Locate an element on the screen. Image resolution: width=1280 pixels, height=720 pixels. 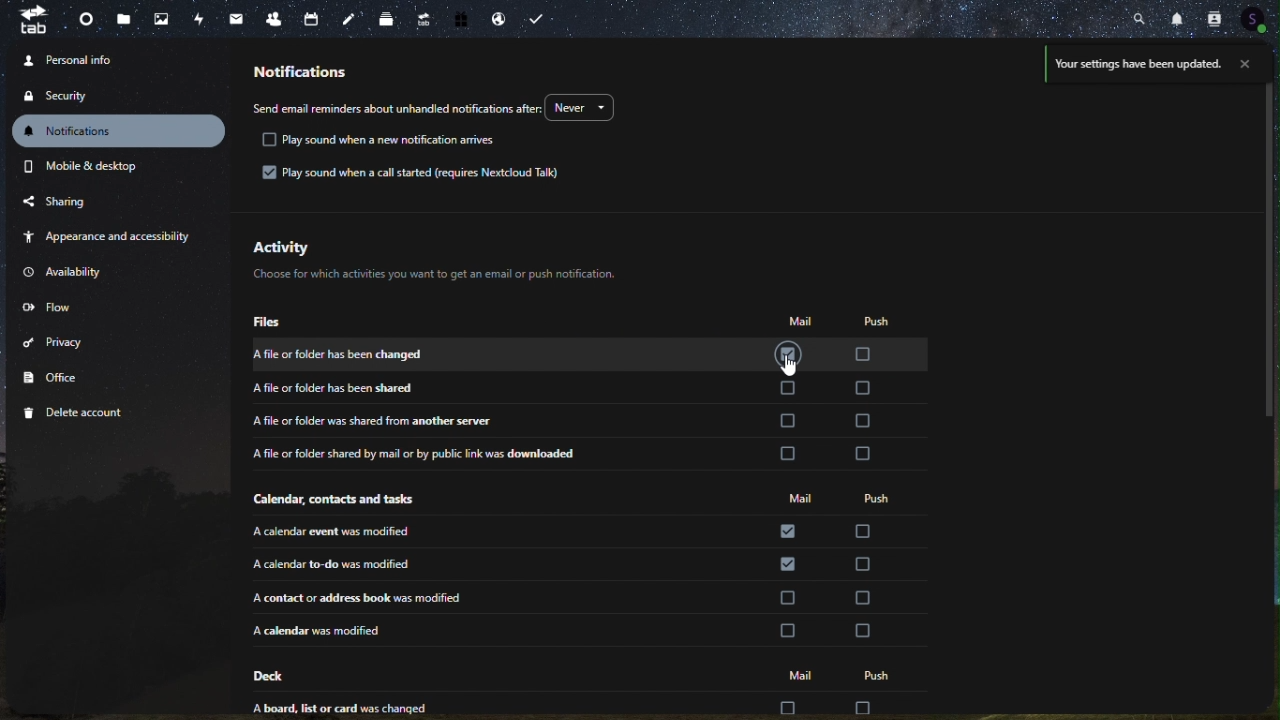
close is located at coordinates (1244, 67).